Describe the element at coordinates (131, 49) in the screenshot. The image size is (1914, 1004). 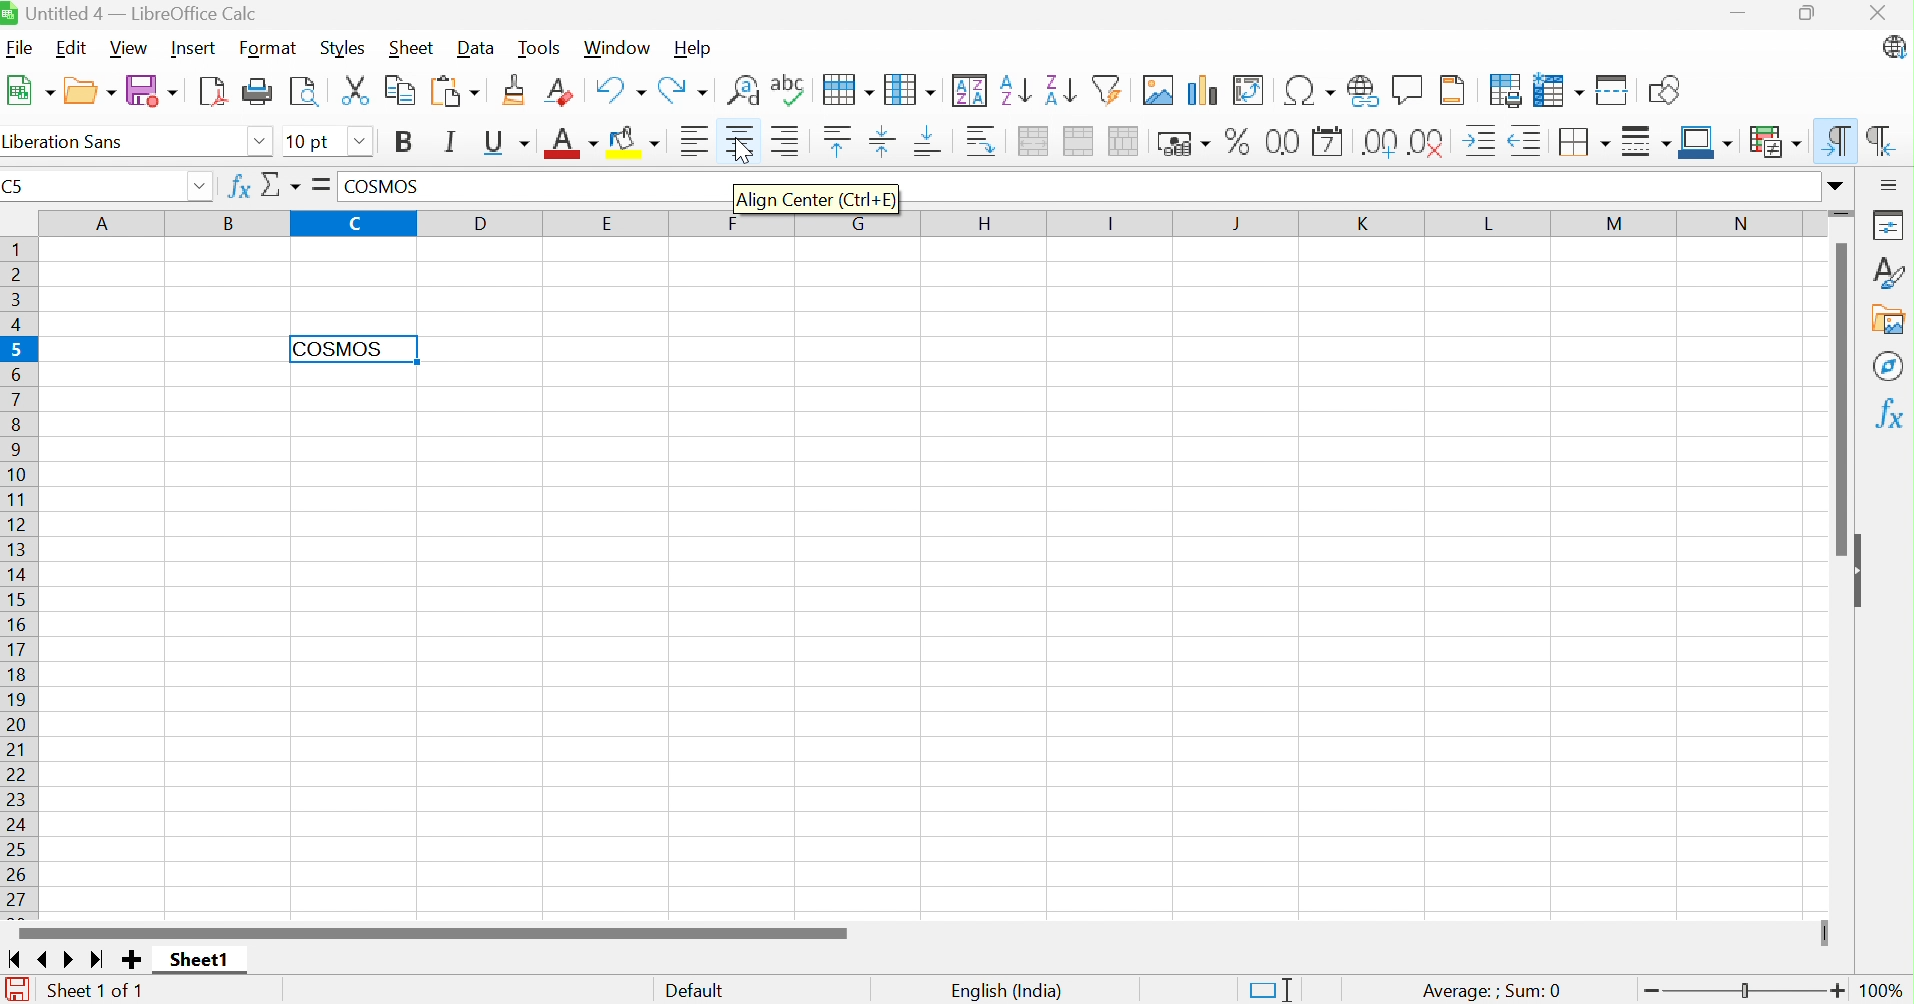
I see `View` at that location.